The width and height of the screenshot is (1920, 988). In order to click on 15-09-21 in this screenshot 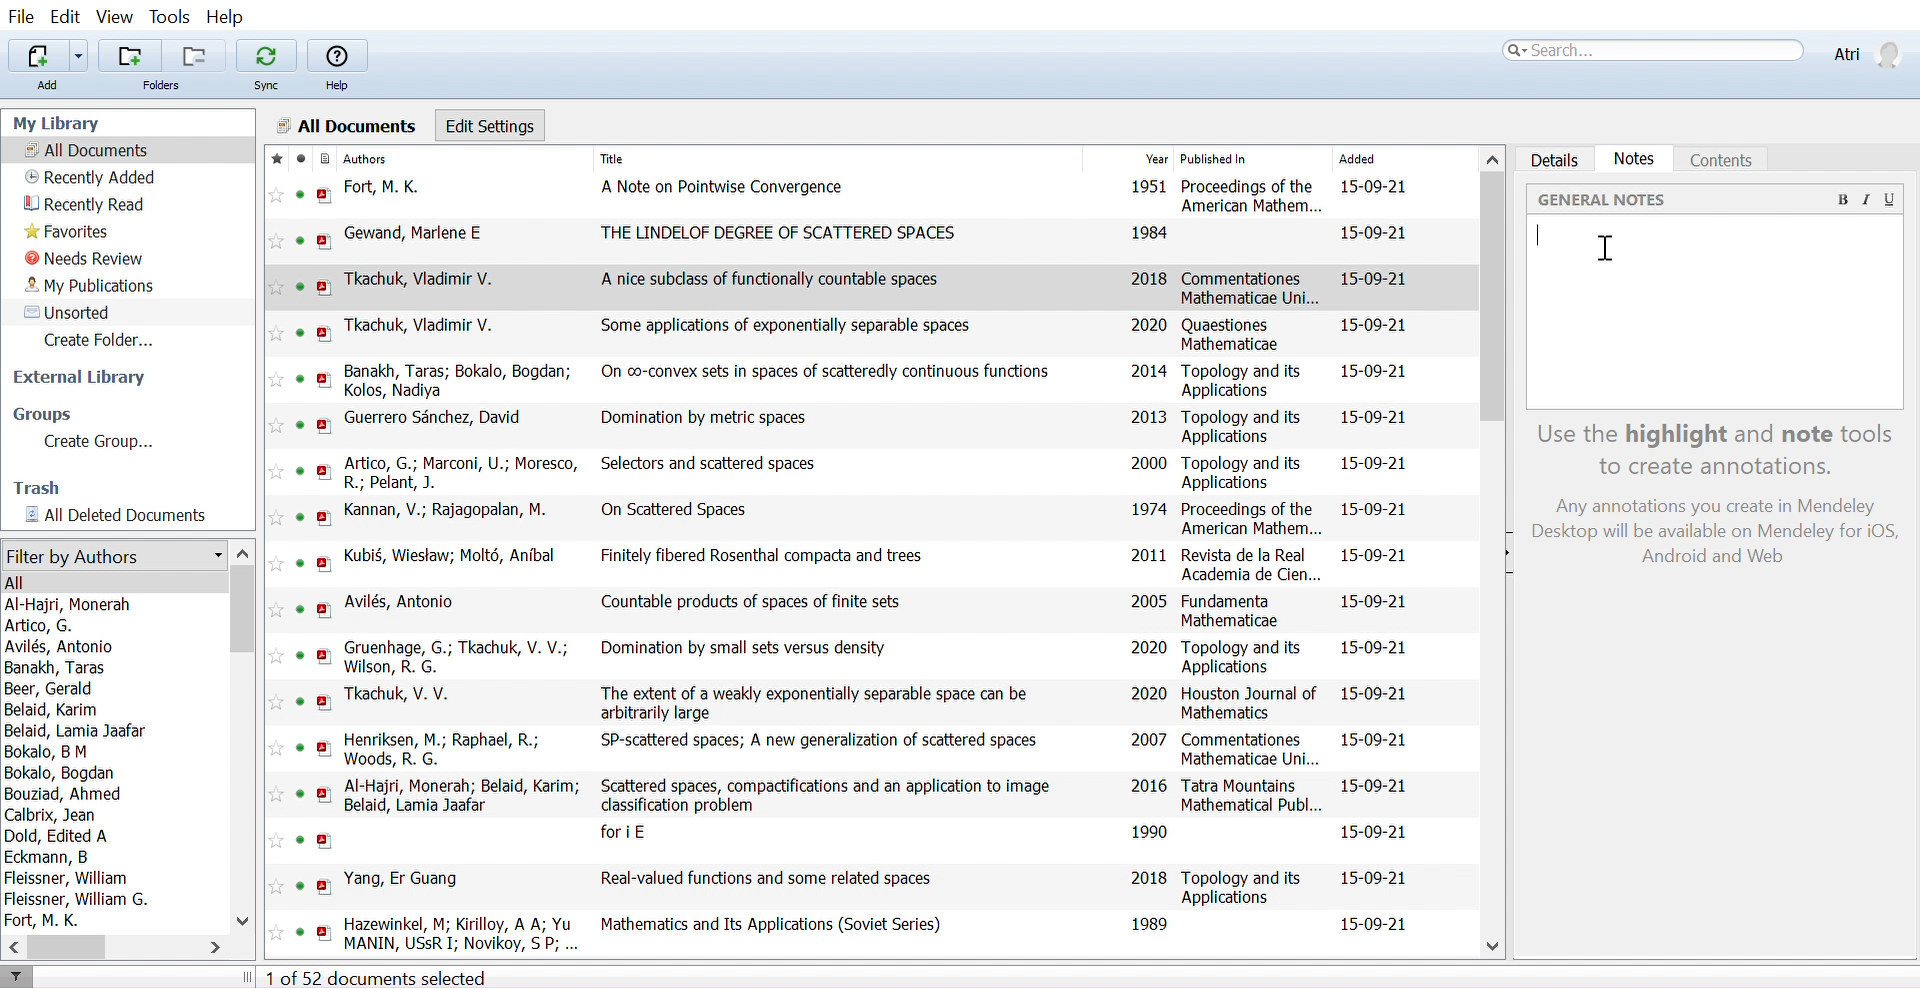, I will do `click(1373, 462)`.